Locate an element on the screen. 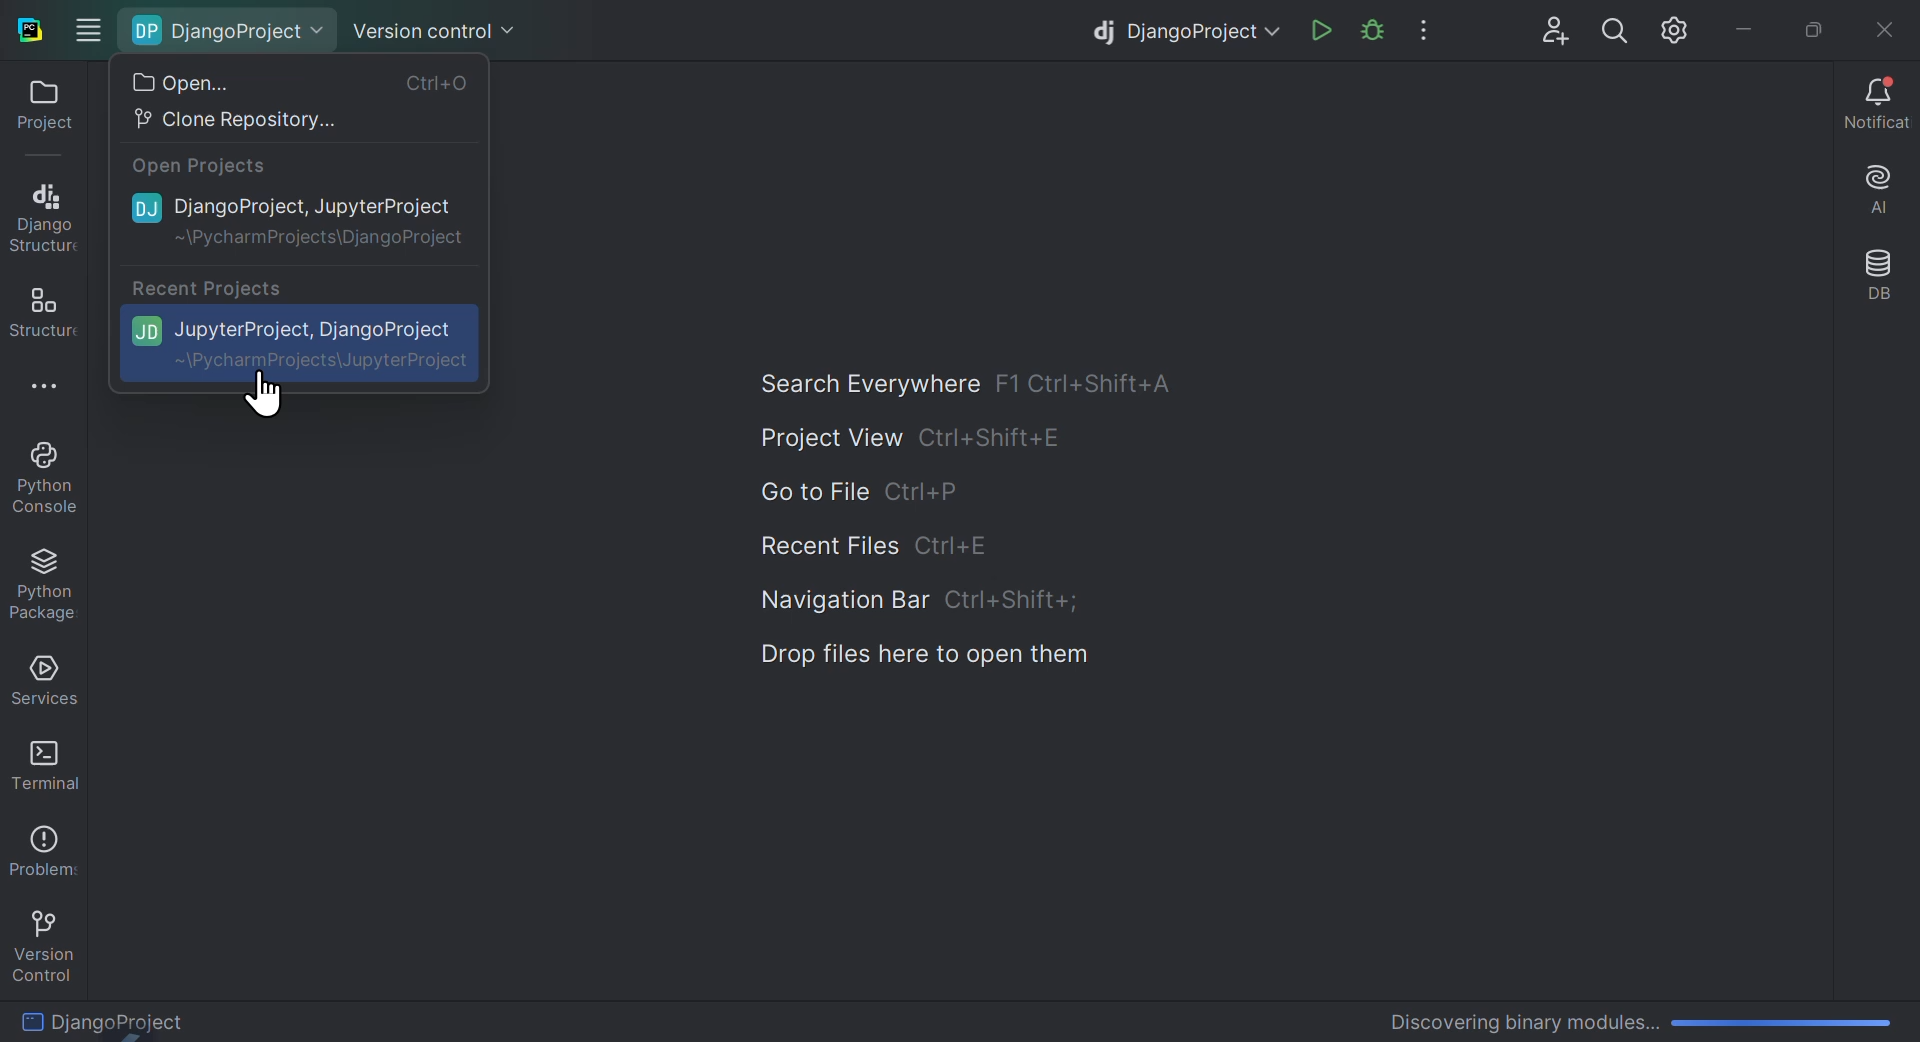 The height and width of the screenshot is (1042, 1920). Database is located at coordinates (1878, 279).